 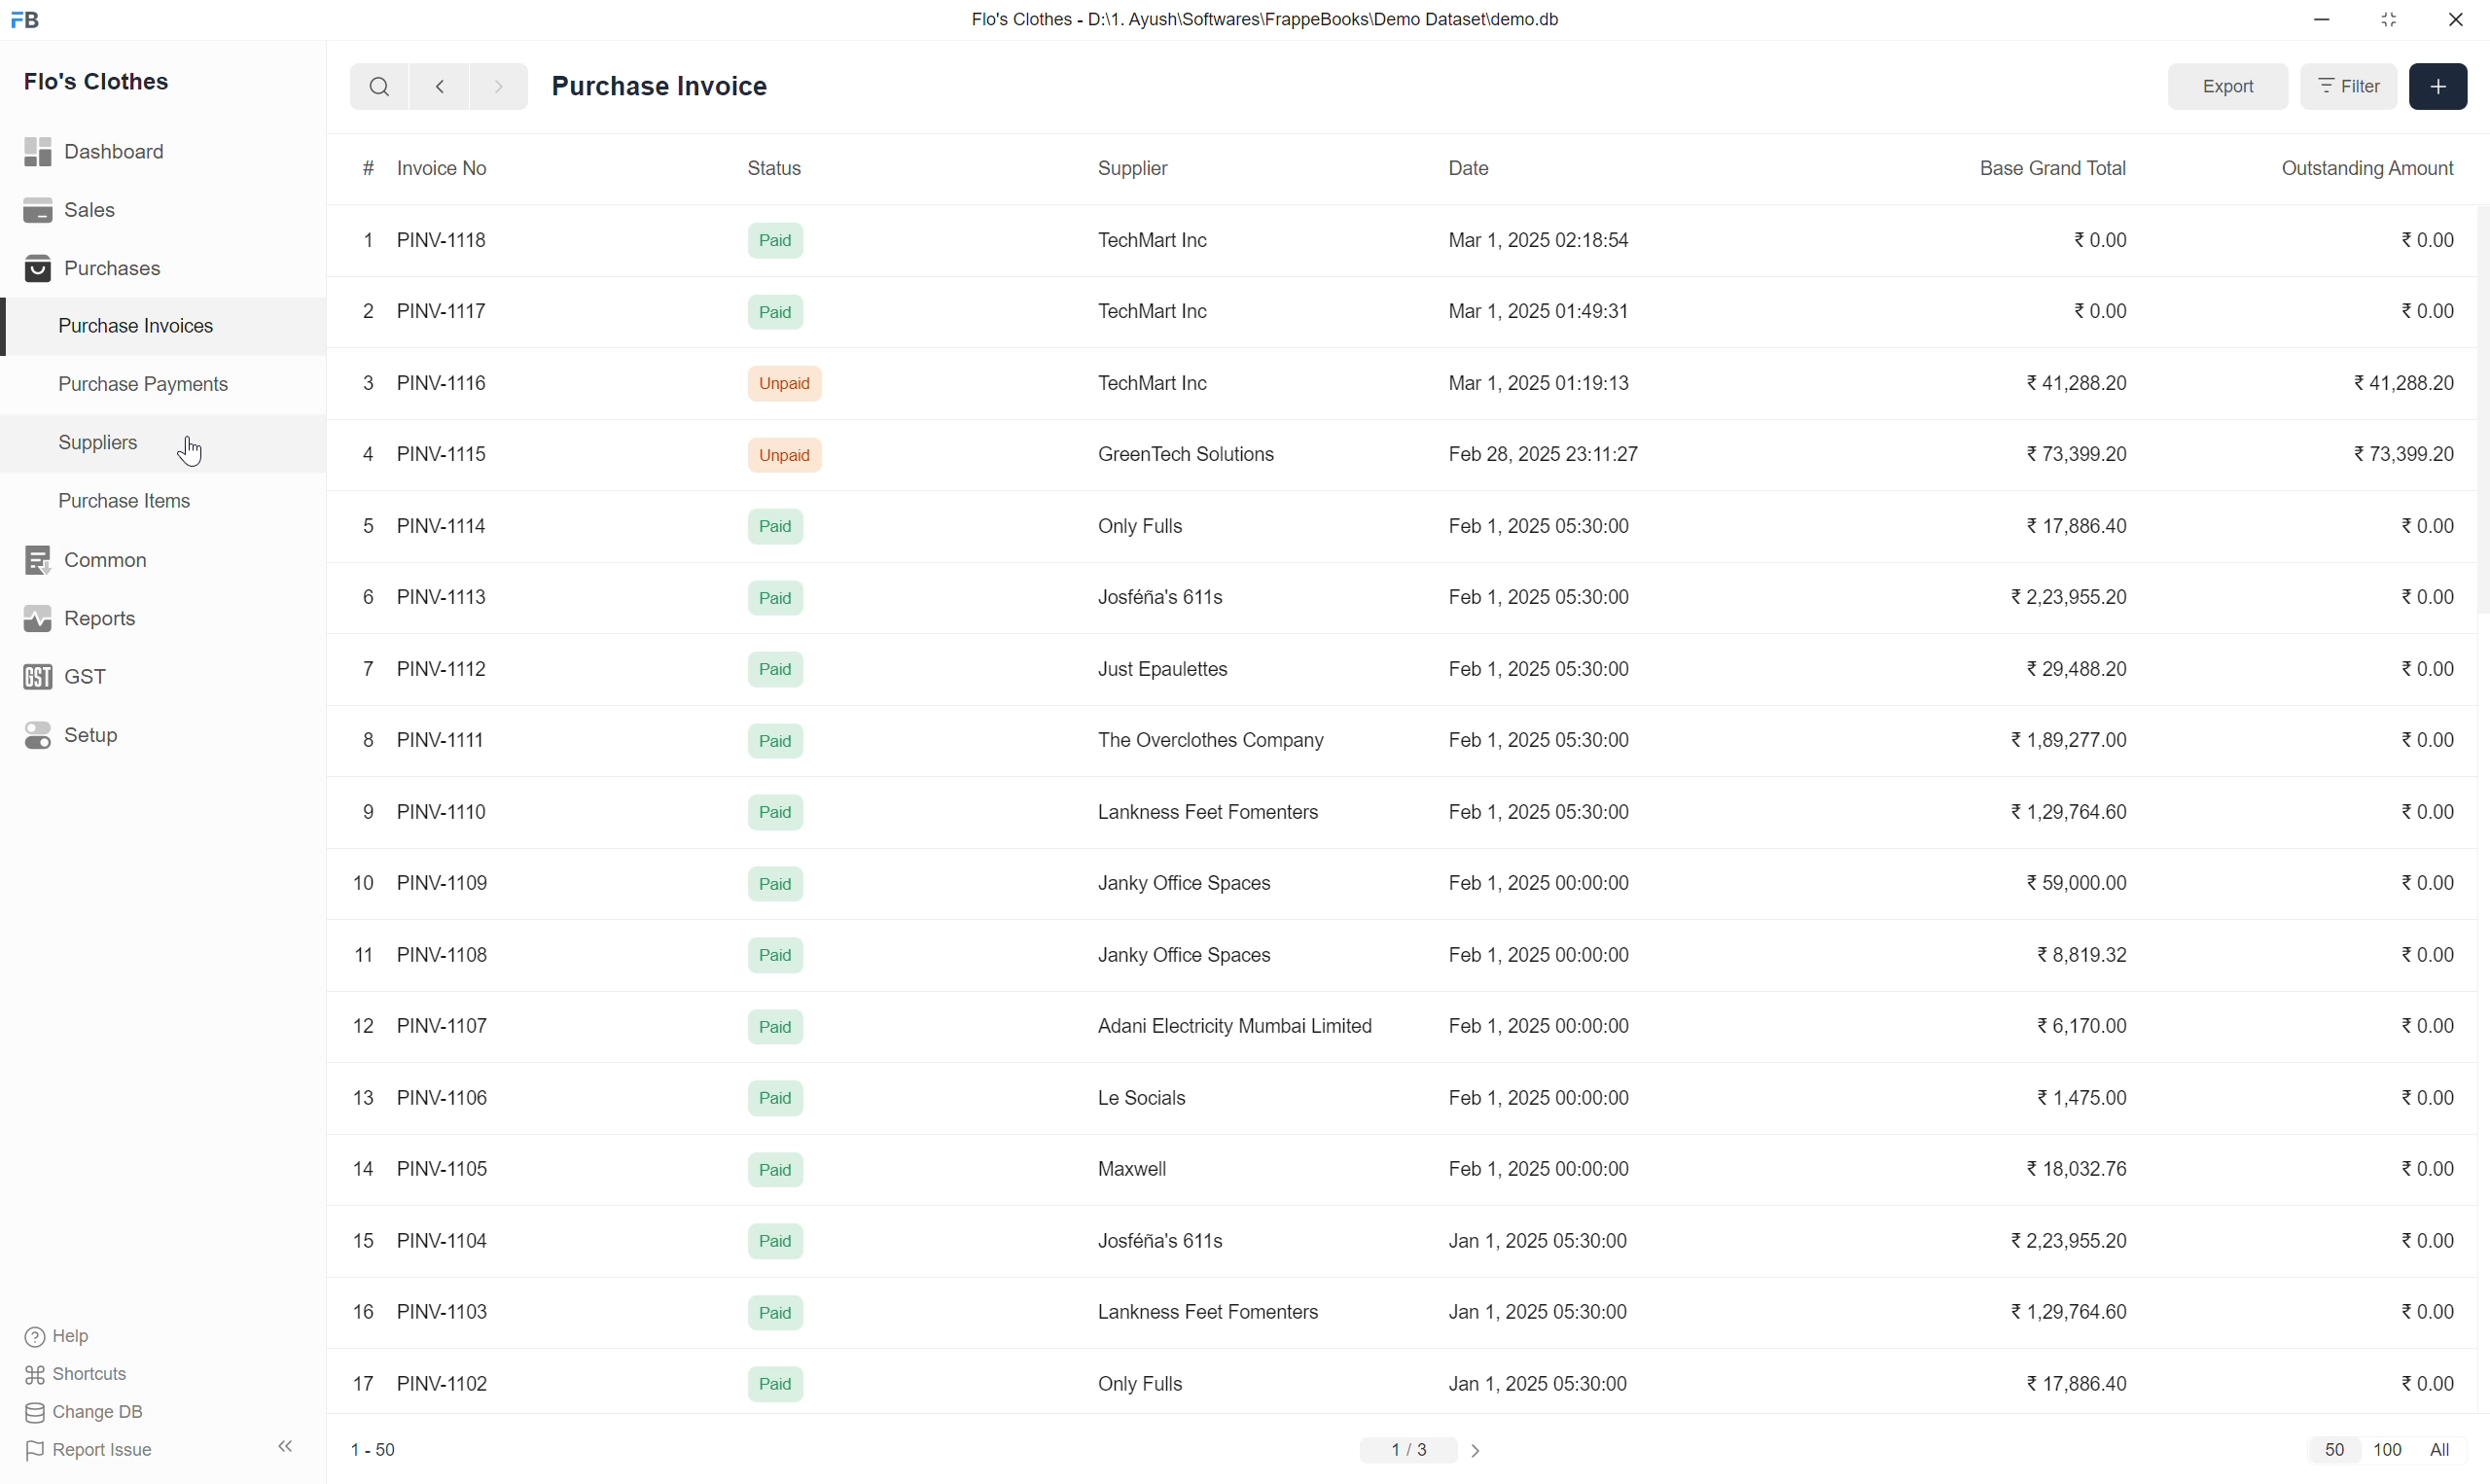 What do you see at coordinates (80, 737) in the screenshot?
I see `Setup` at bounding box center [80, 737].